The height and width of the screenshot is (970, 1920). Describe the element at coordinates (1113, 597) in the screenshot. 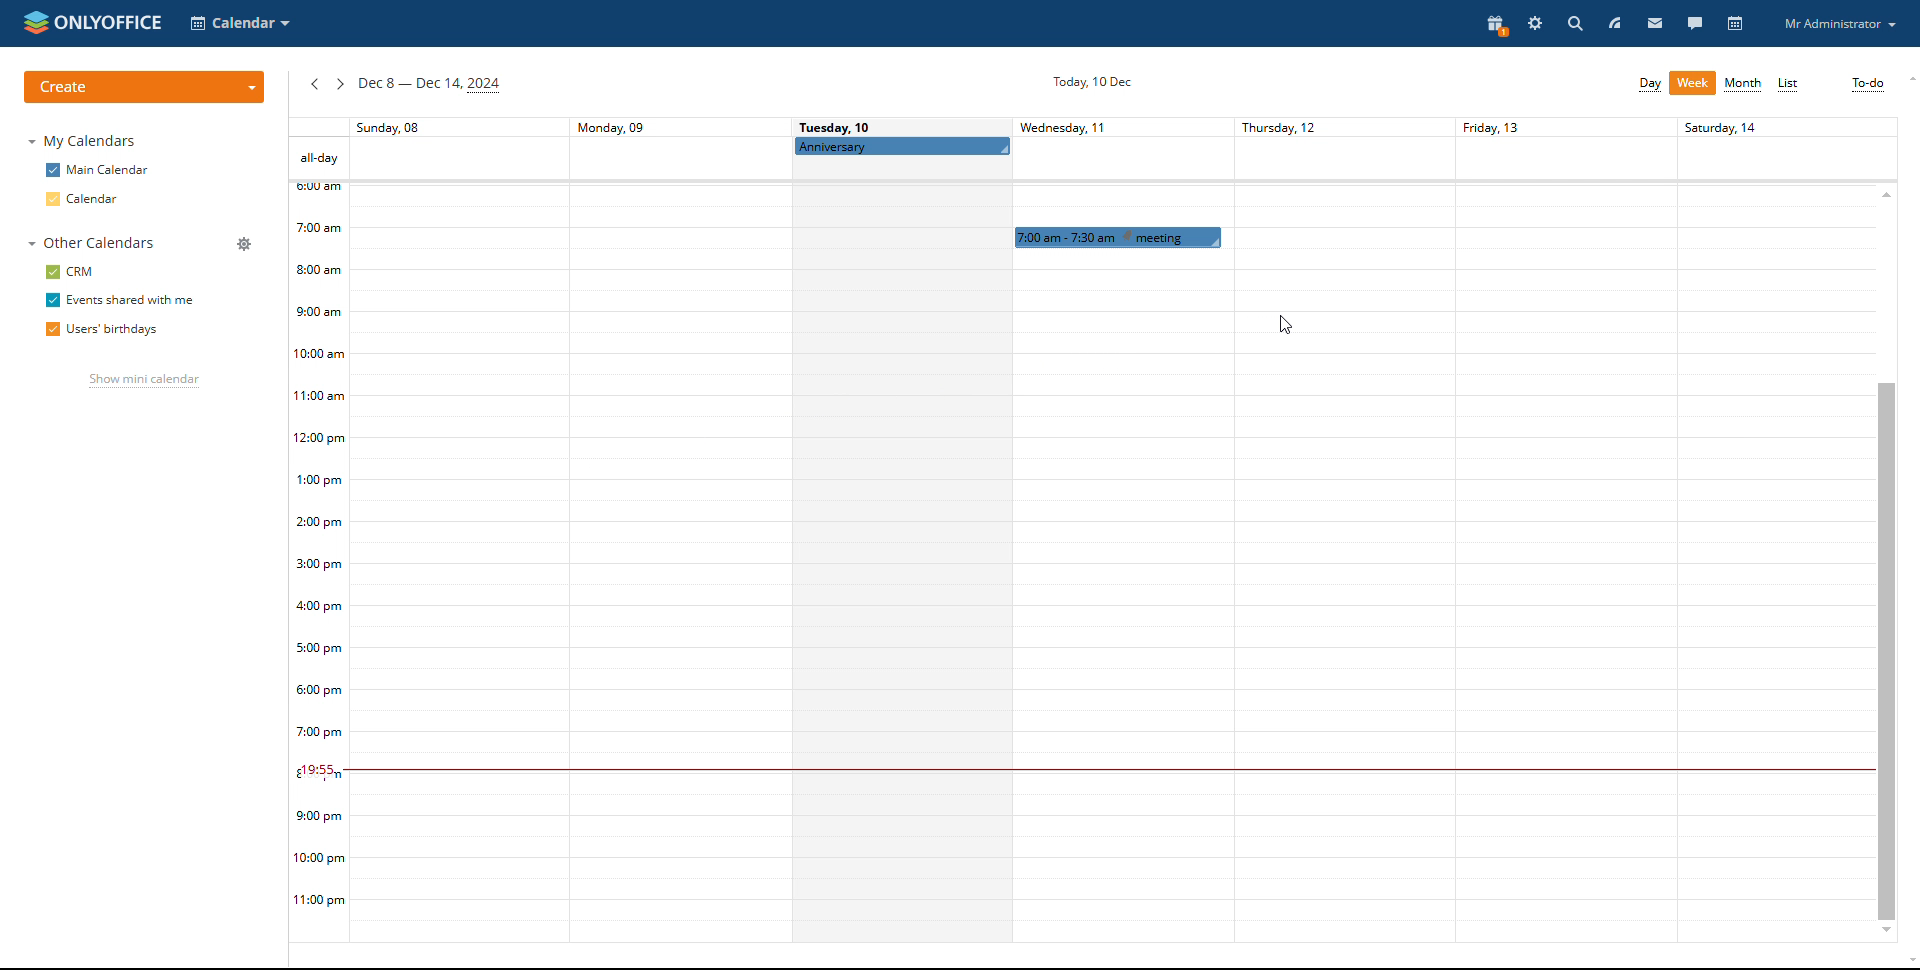

I see `wednesday` at that location.